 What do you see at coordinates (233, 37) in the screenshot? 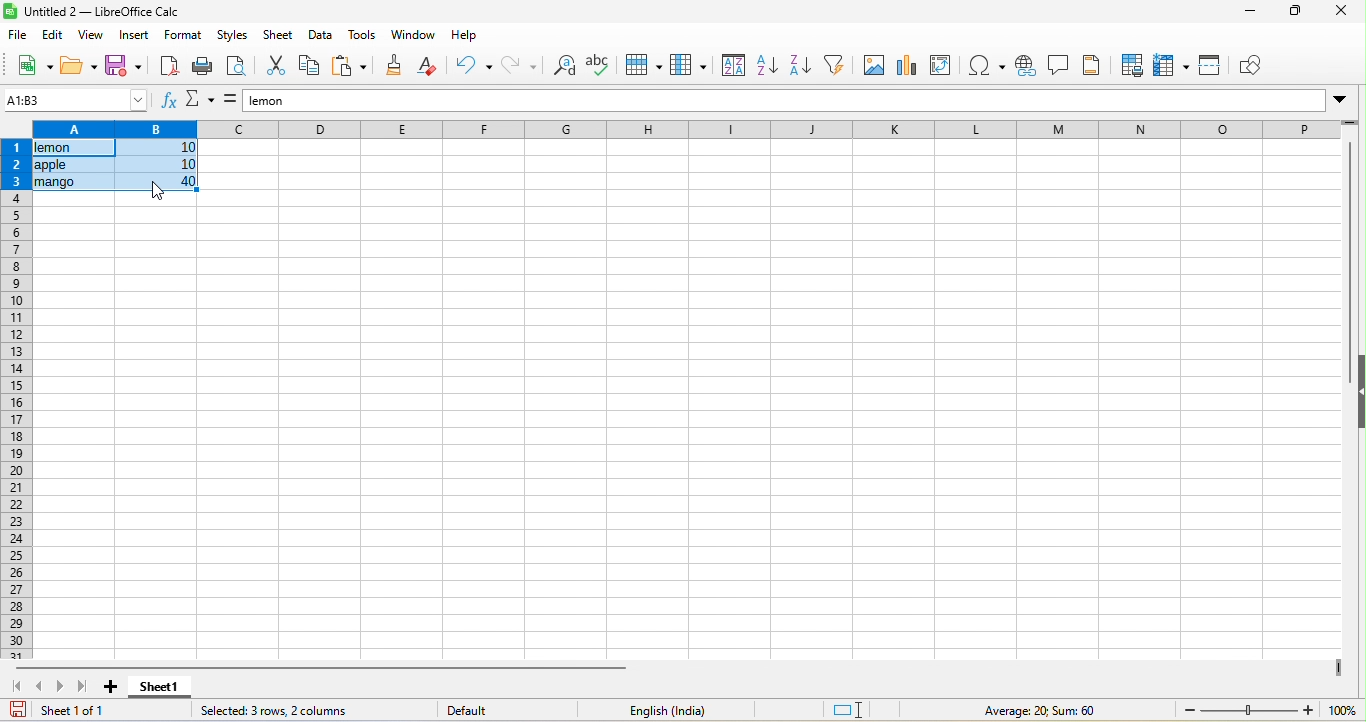
I see `styles` at bounding box center [233, 37].